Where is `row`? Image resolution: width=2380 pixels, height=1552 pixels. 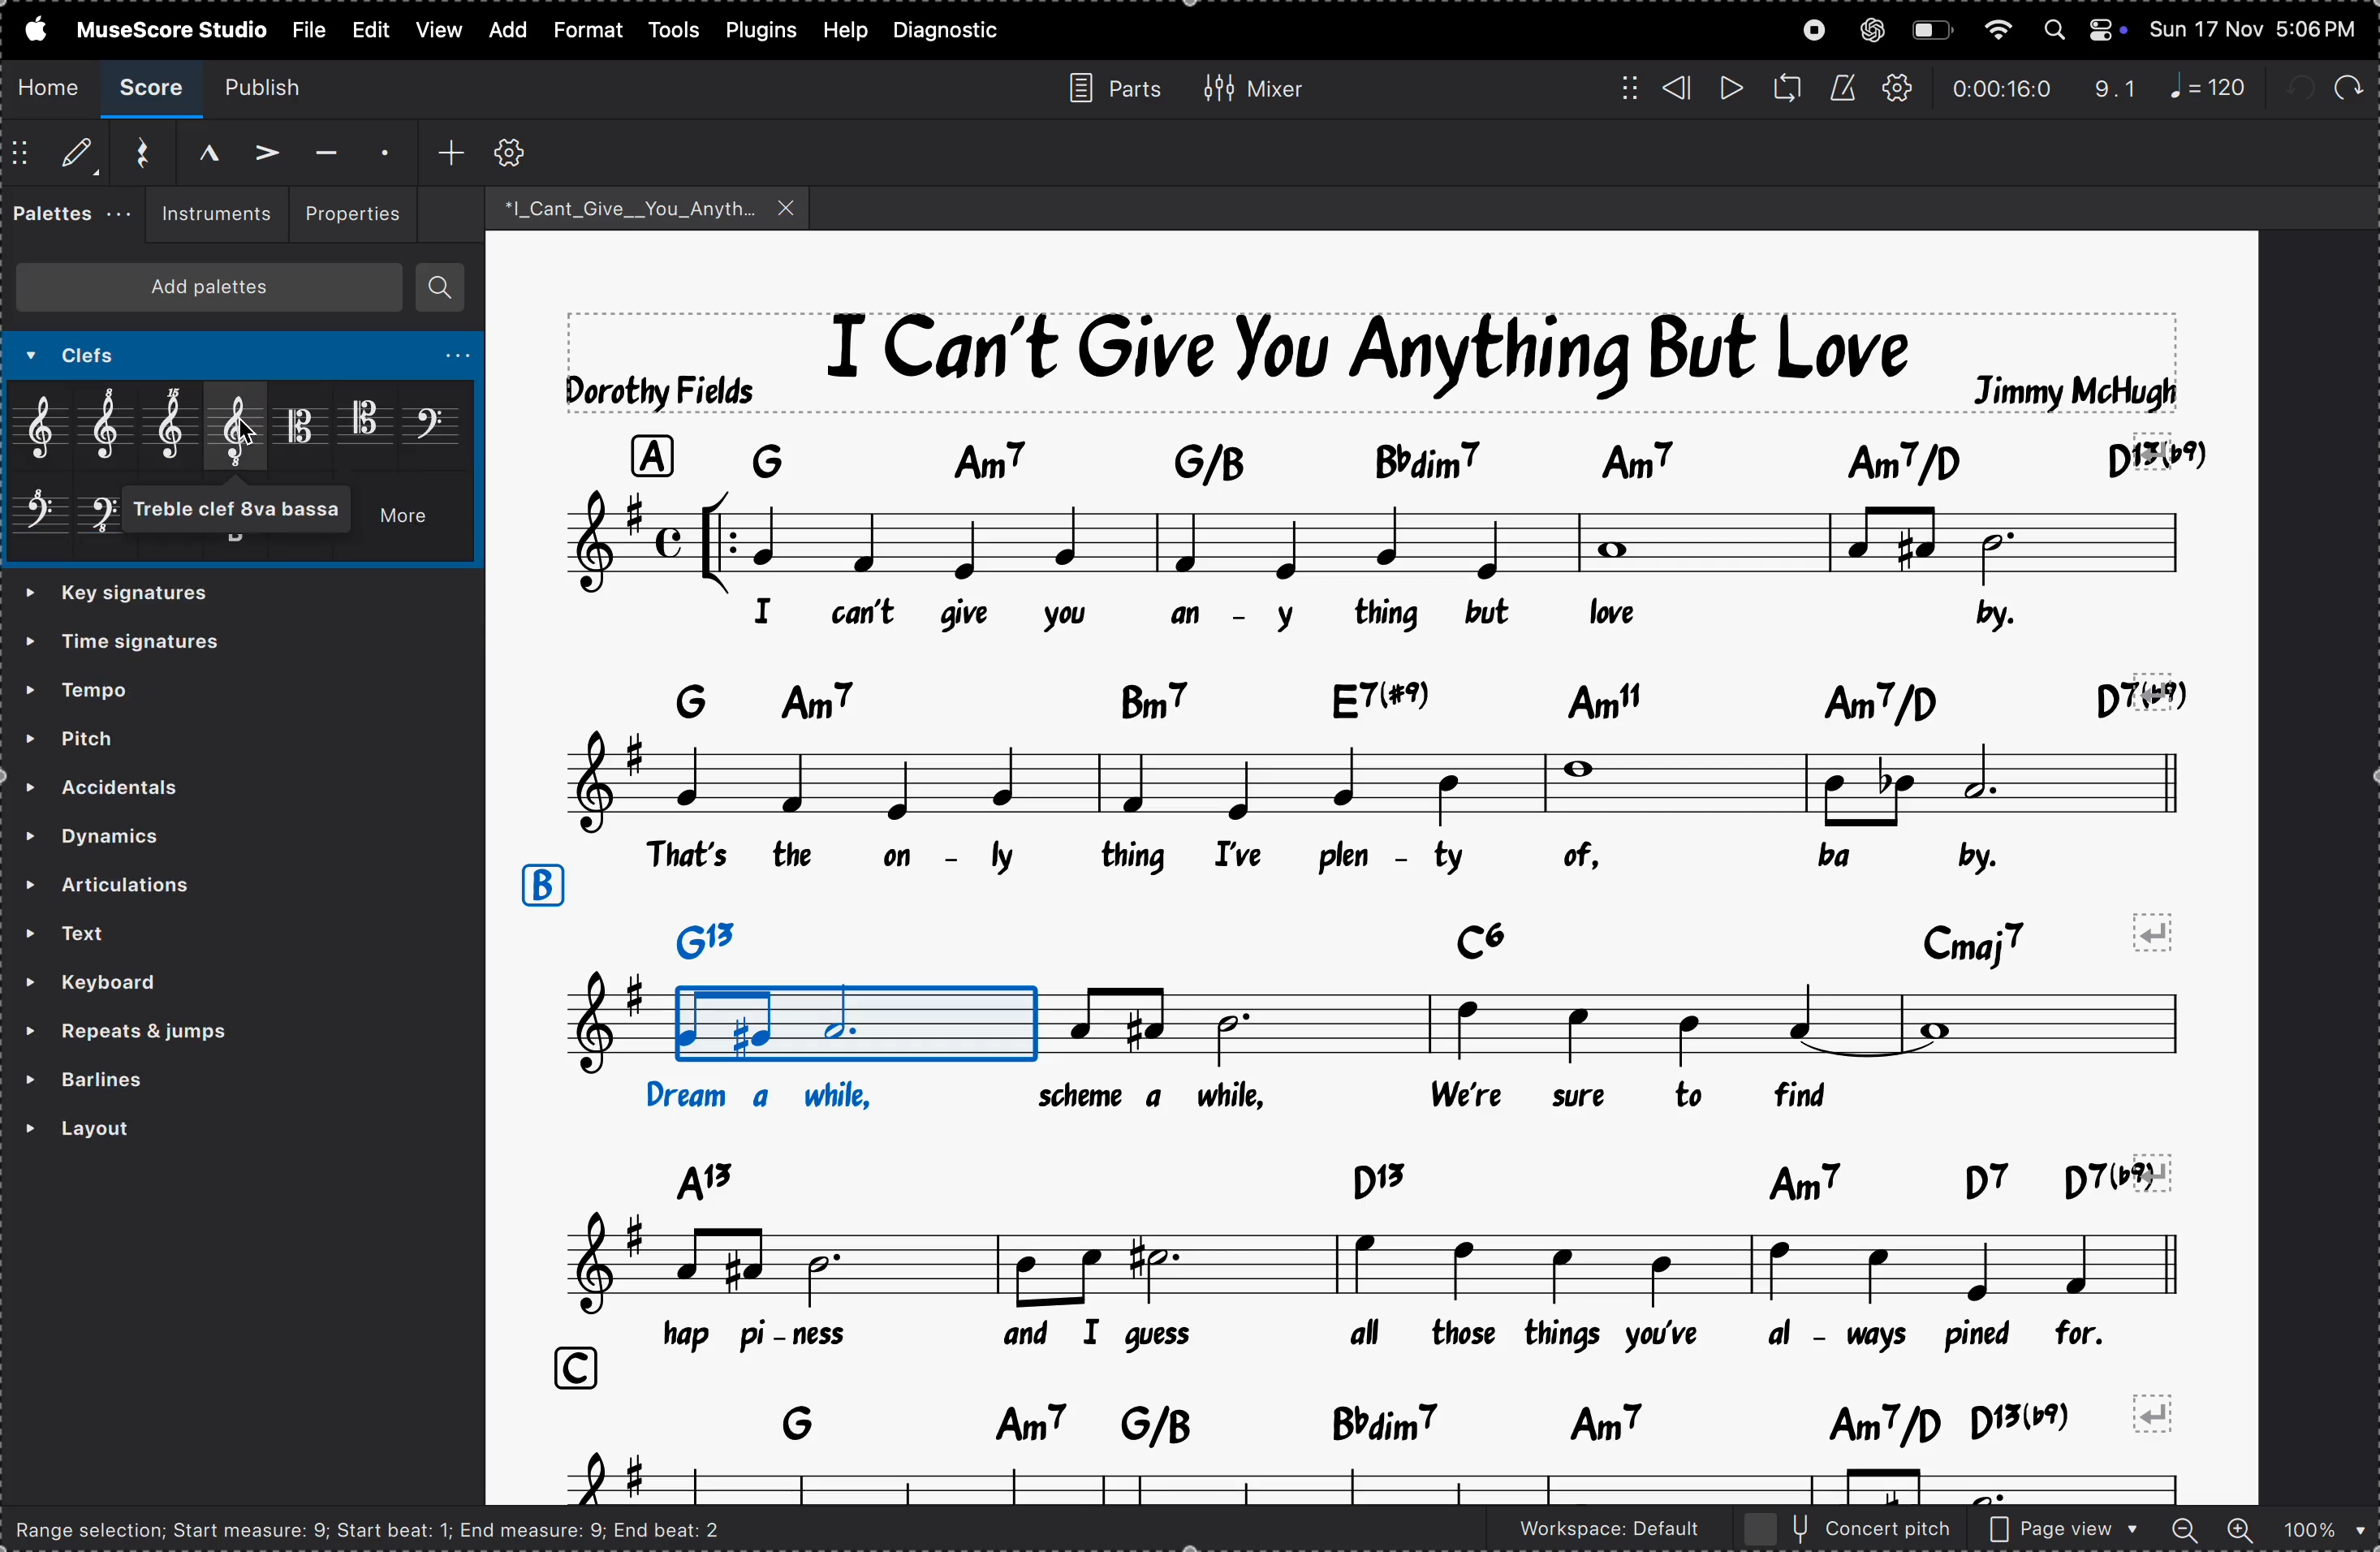 row is located at coordinates (567, 1369).